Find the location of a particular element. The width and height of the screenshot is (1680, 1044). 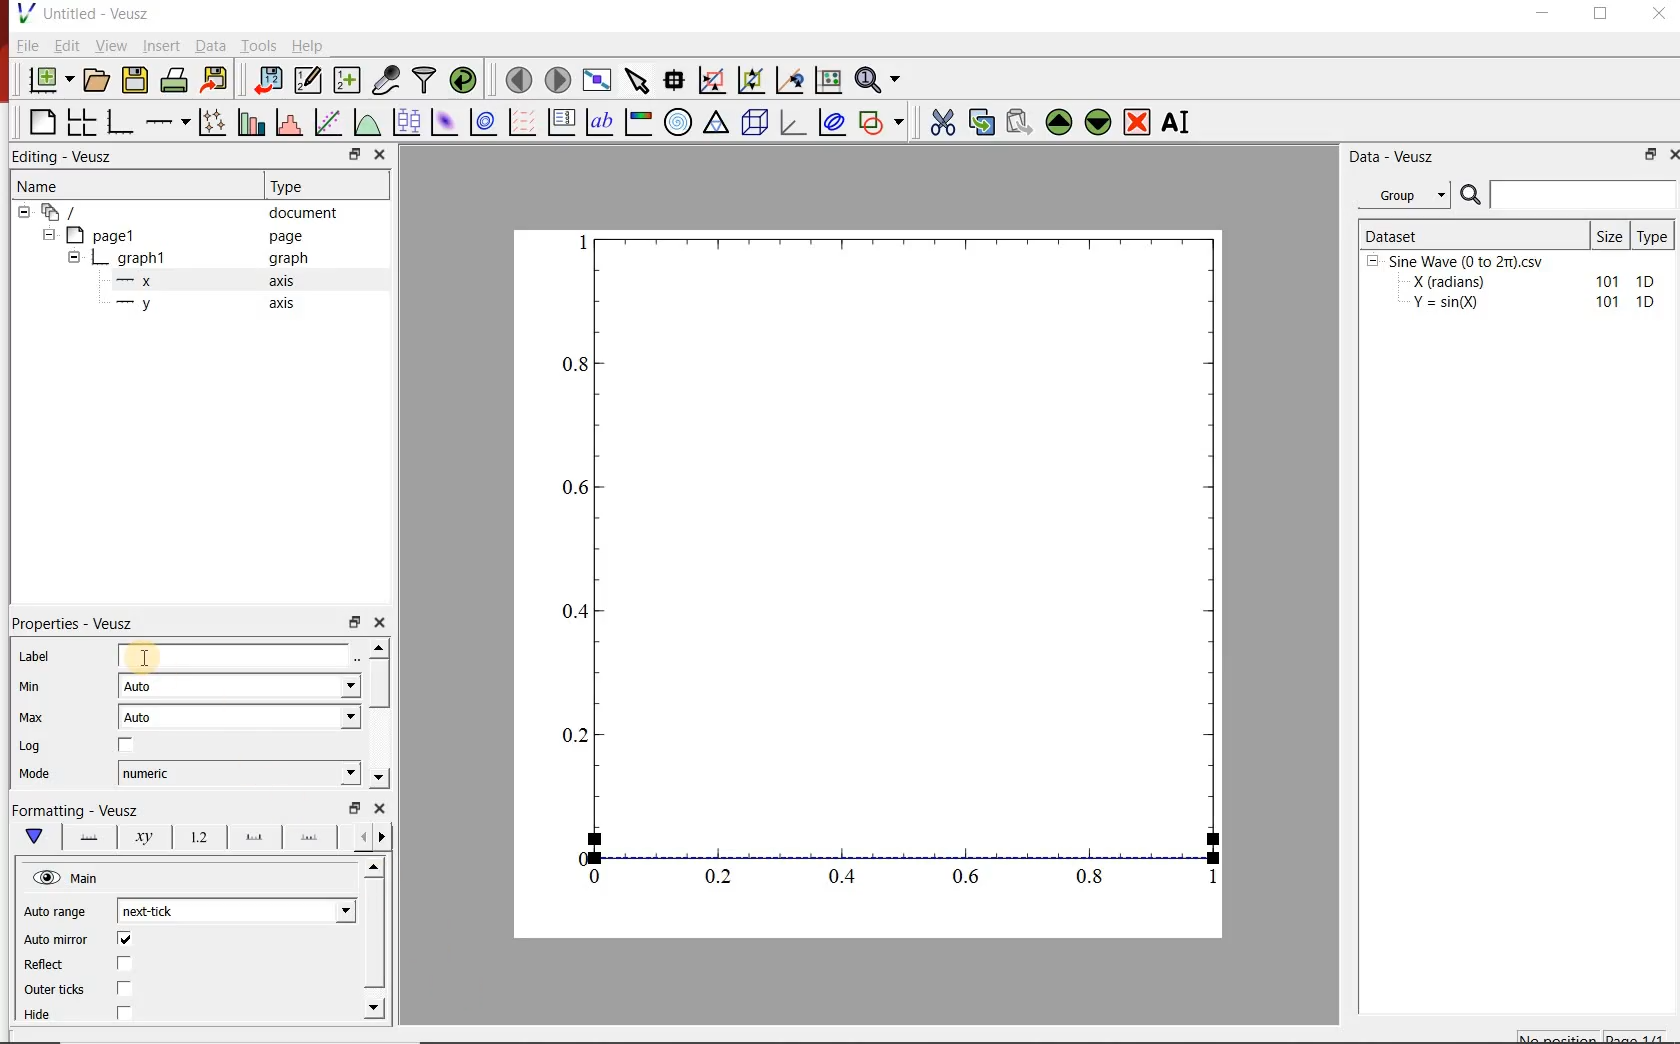

plot a function is located at coordinates (369, 121).